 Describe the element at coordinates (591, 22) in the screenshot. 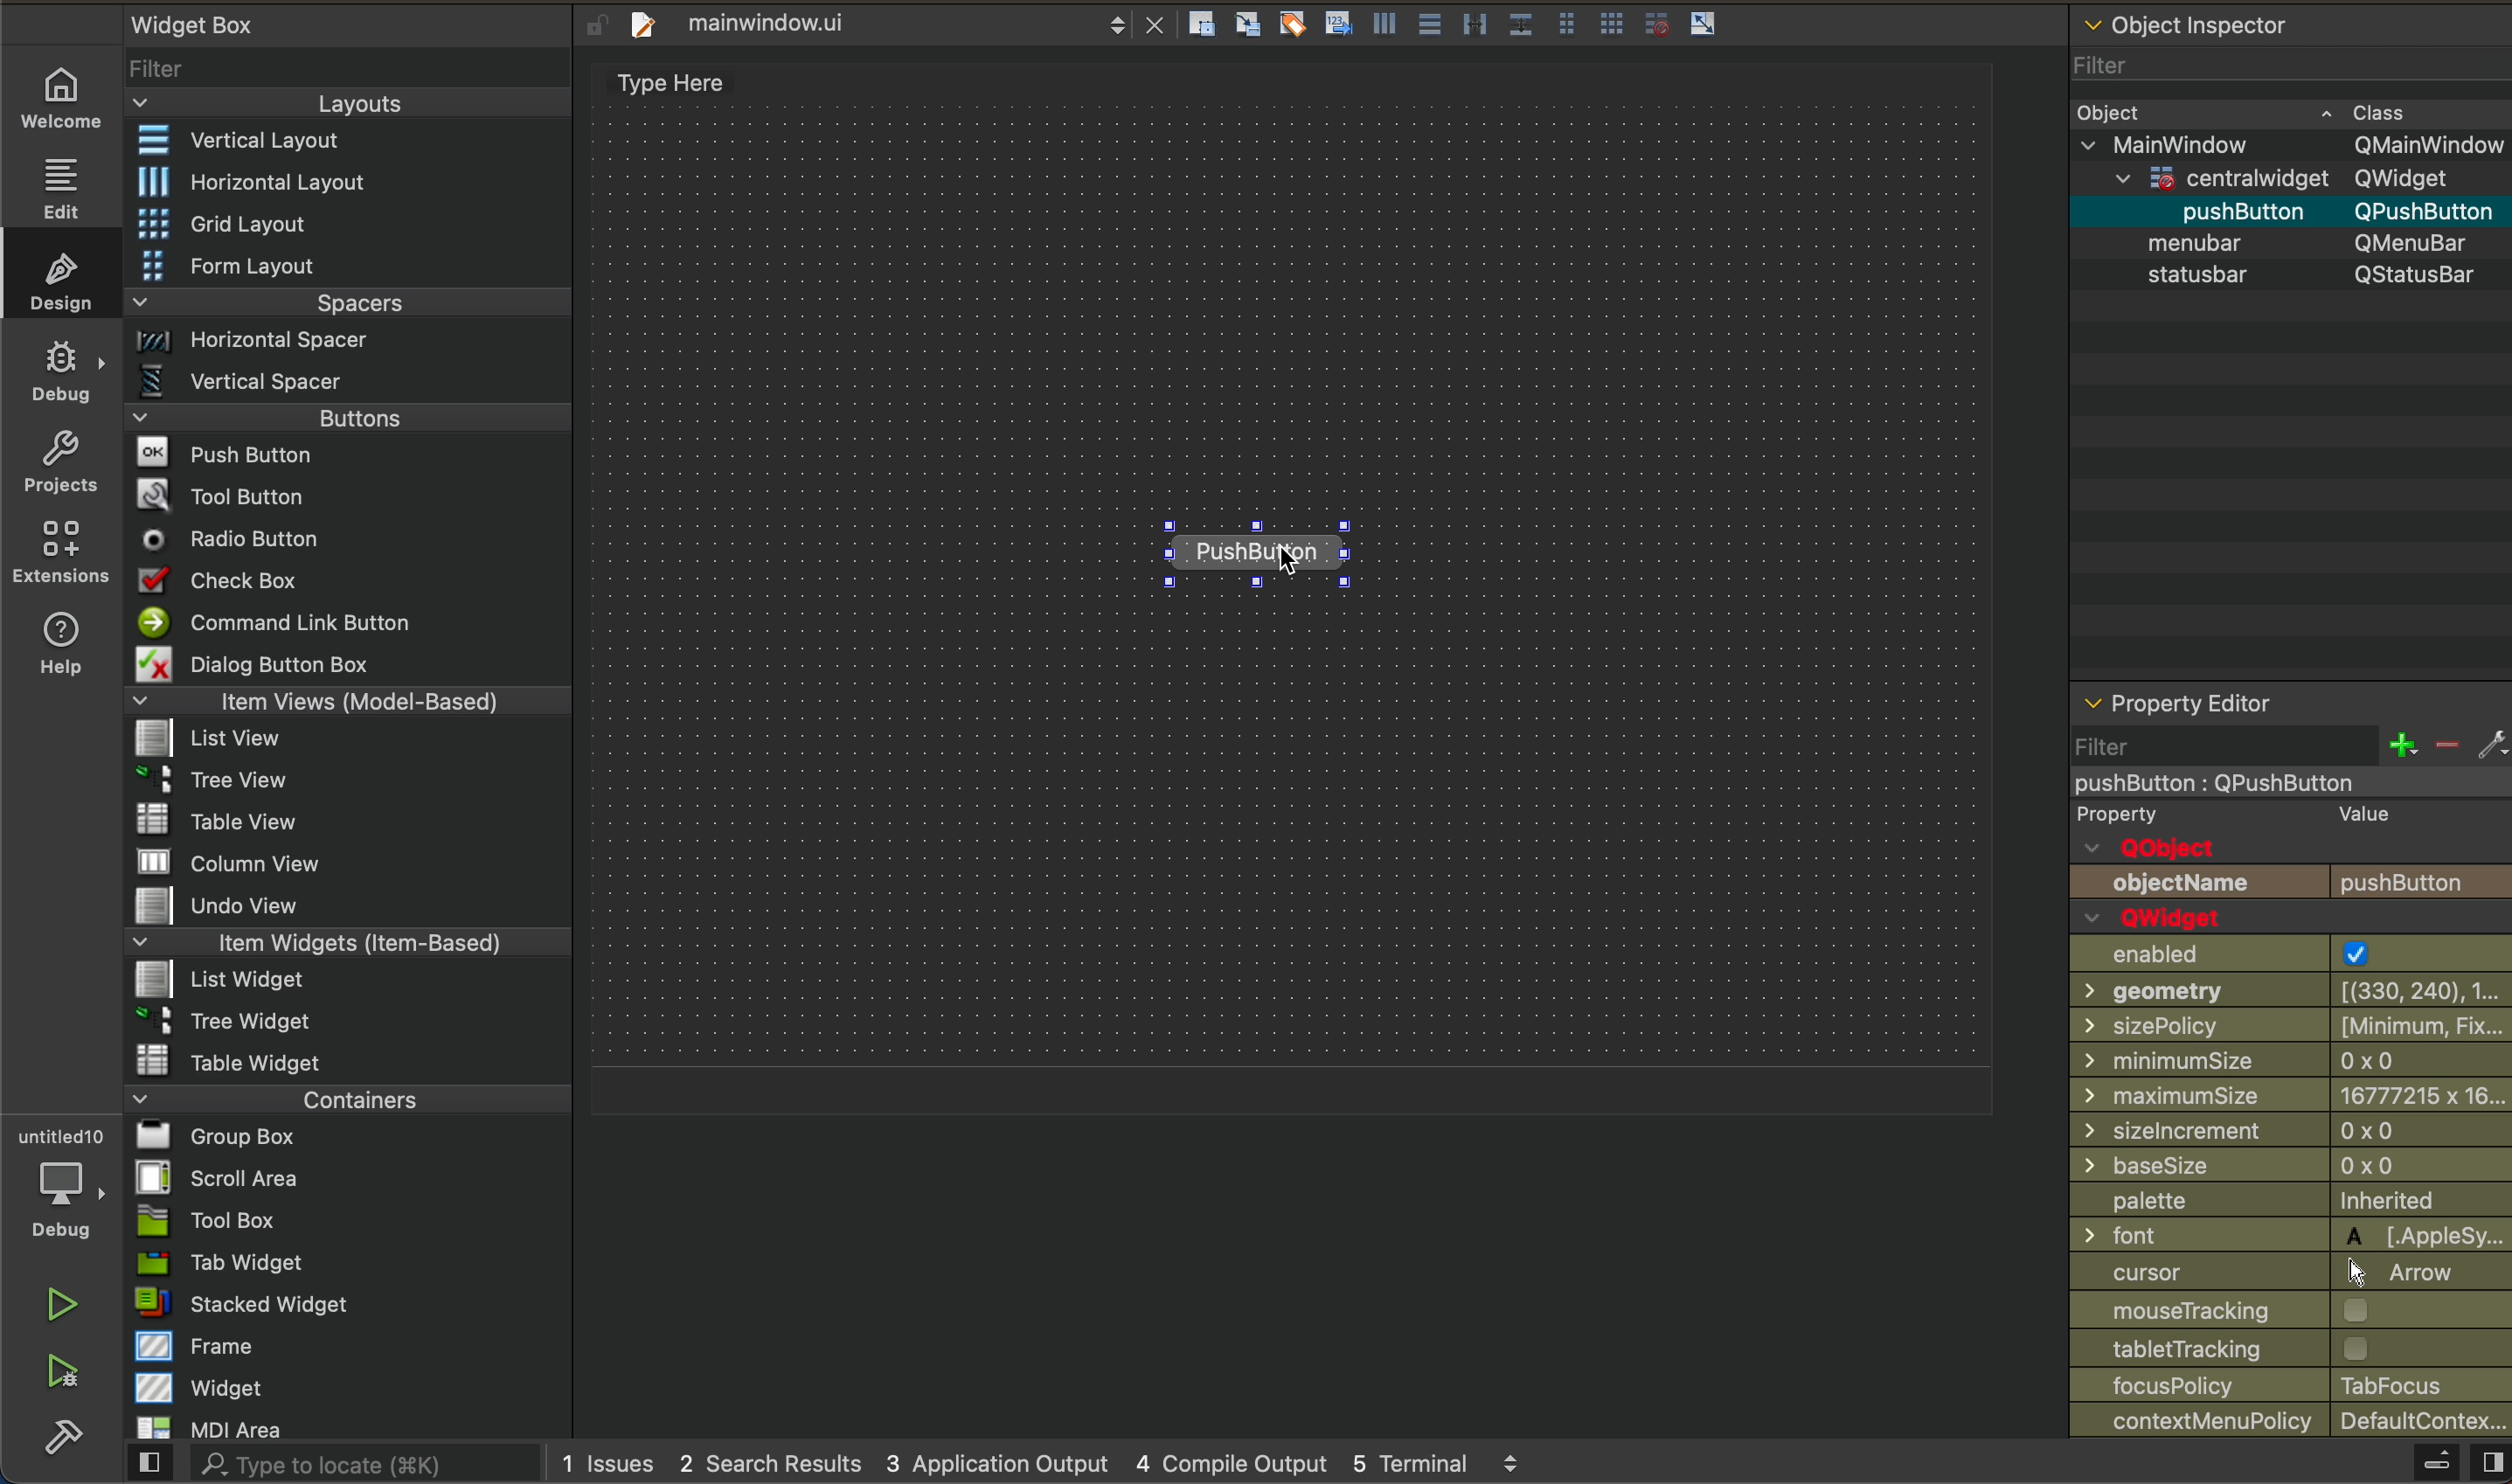

I see `lock` at that location.